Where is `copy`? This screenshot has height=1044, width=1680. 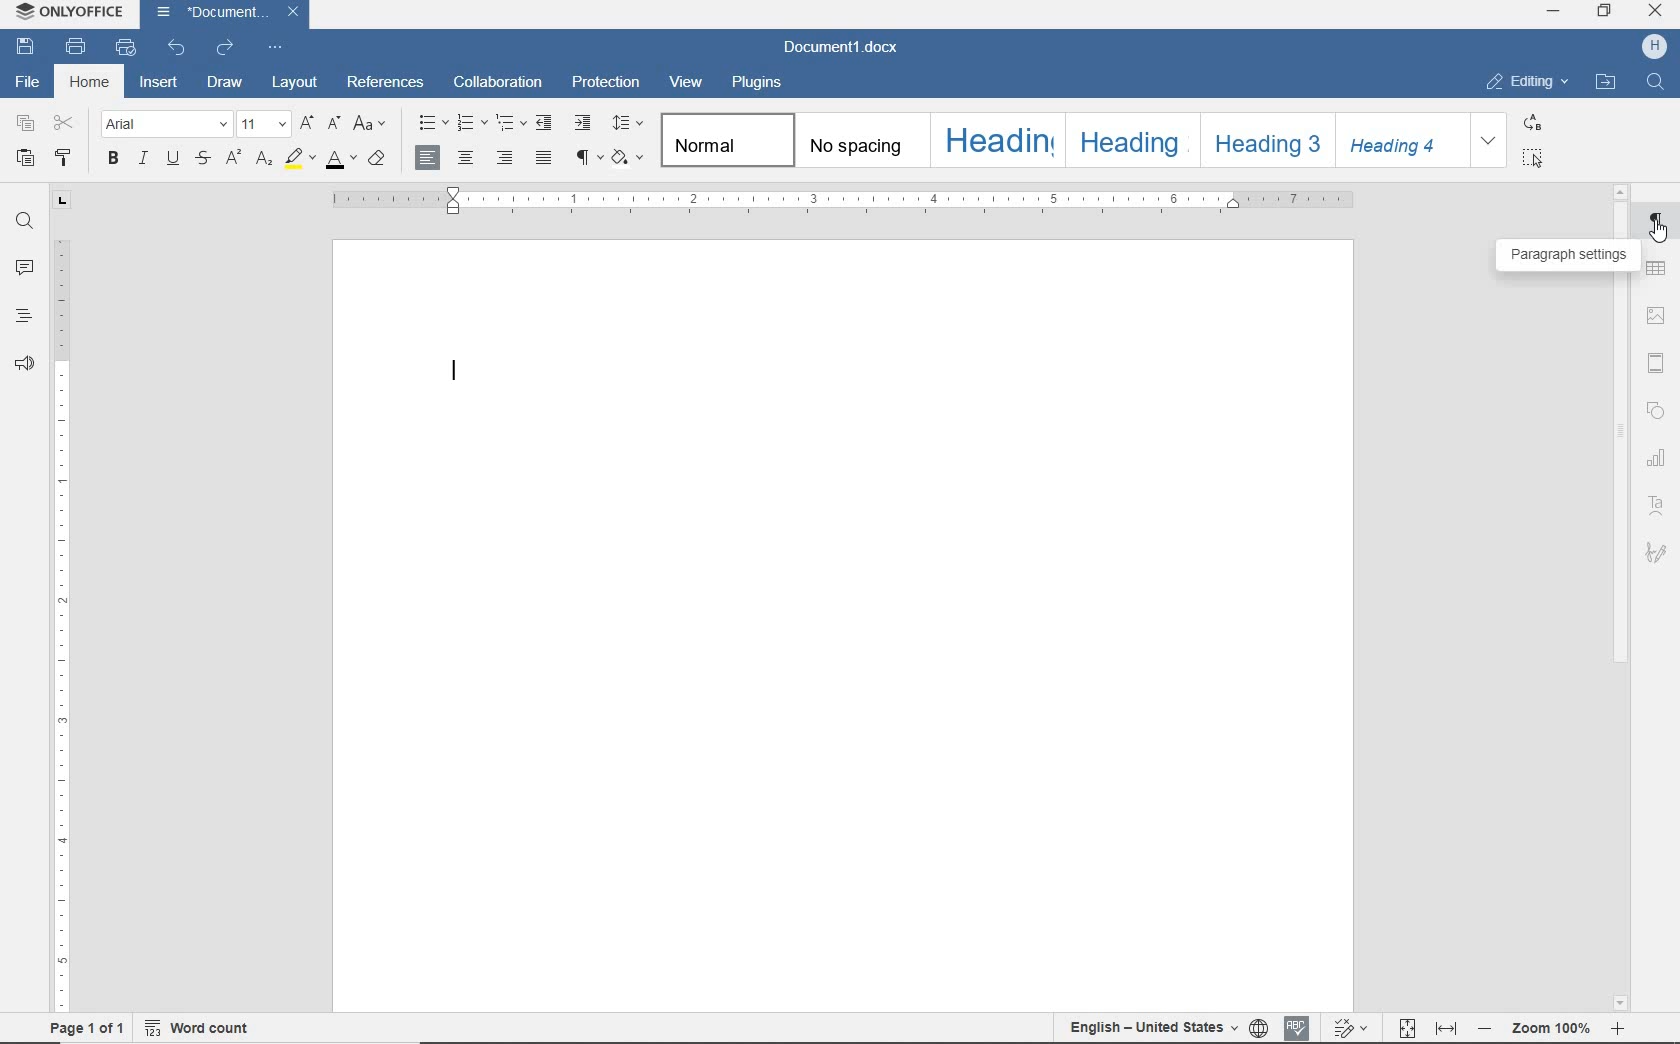
copy is located at coordinates (25, 126).